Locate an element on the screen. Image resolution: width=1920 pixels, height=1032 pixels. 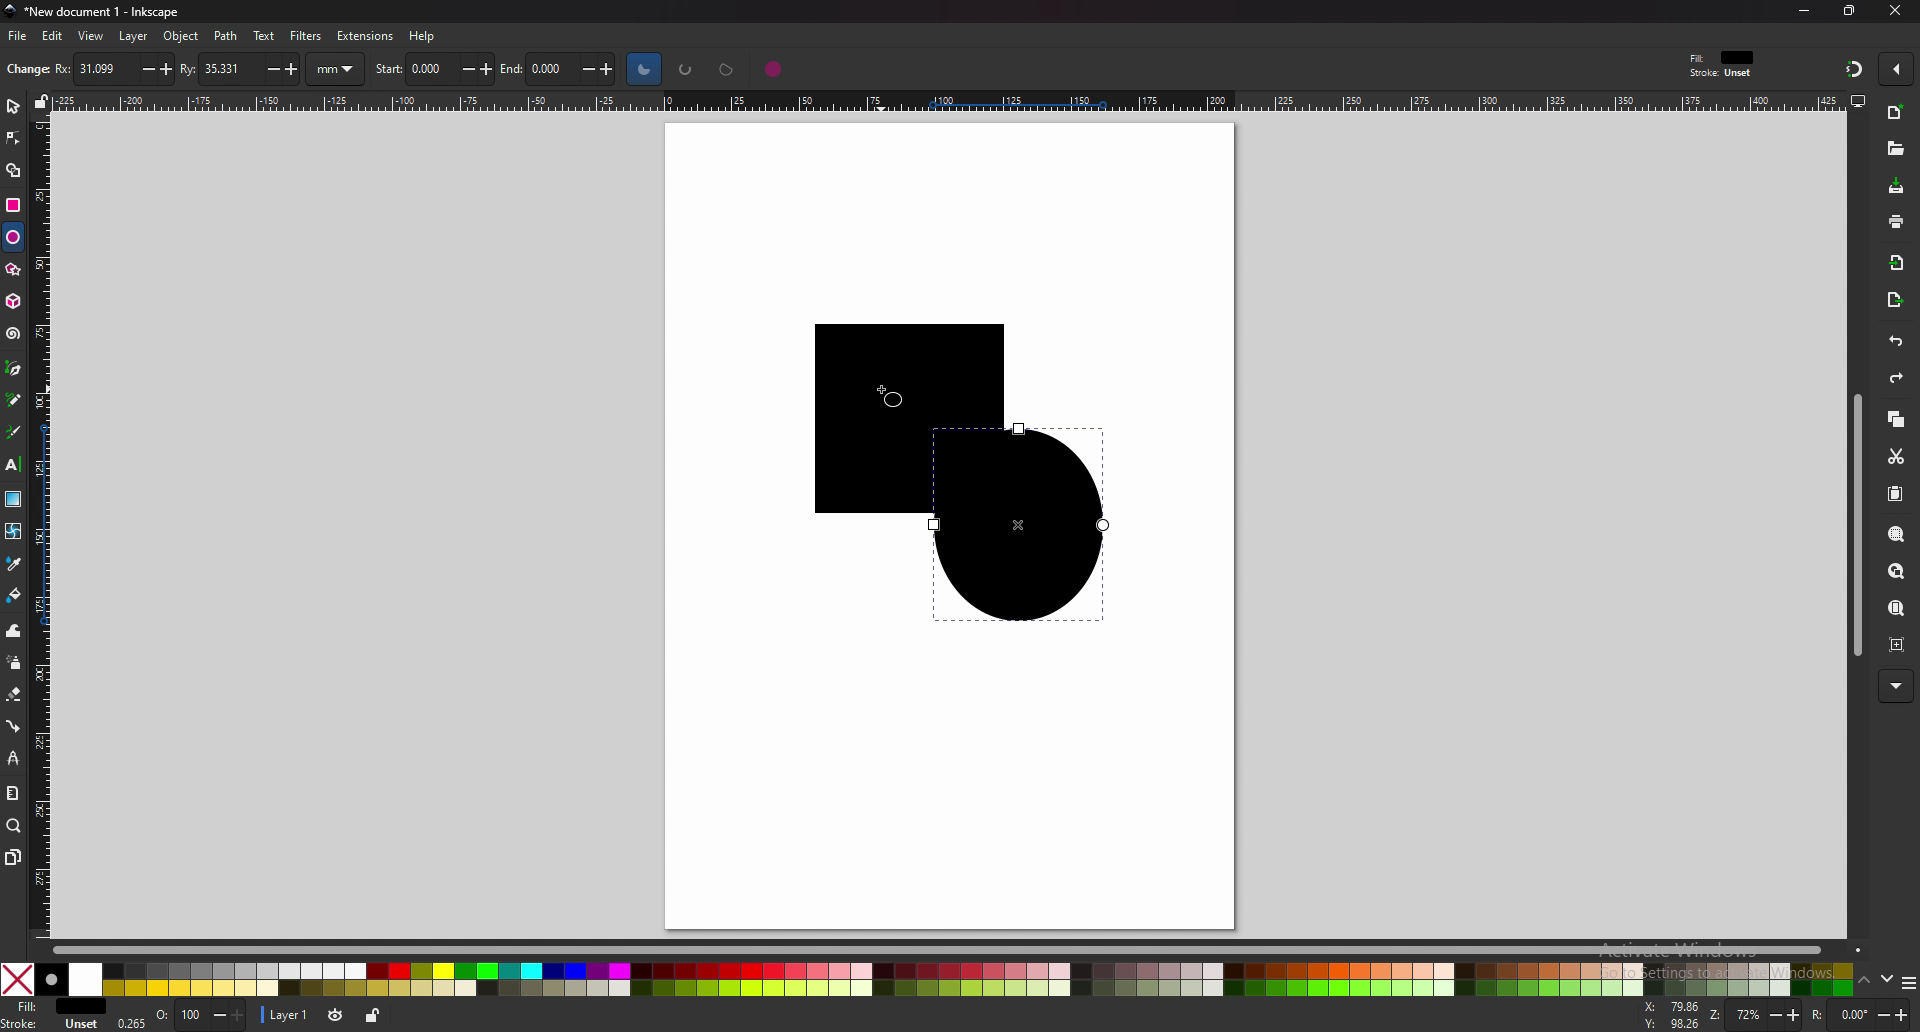
horizontal radius is located at coordinates (111, 68).